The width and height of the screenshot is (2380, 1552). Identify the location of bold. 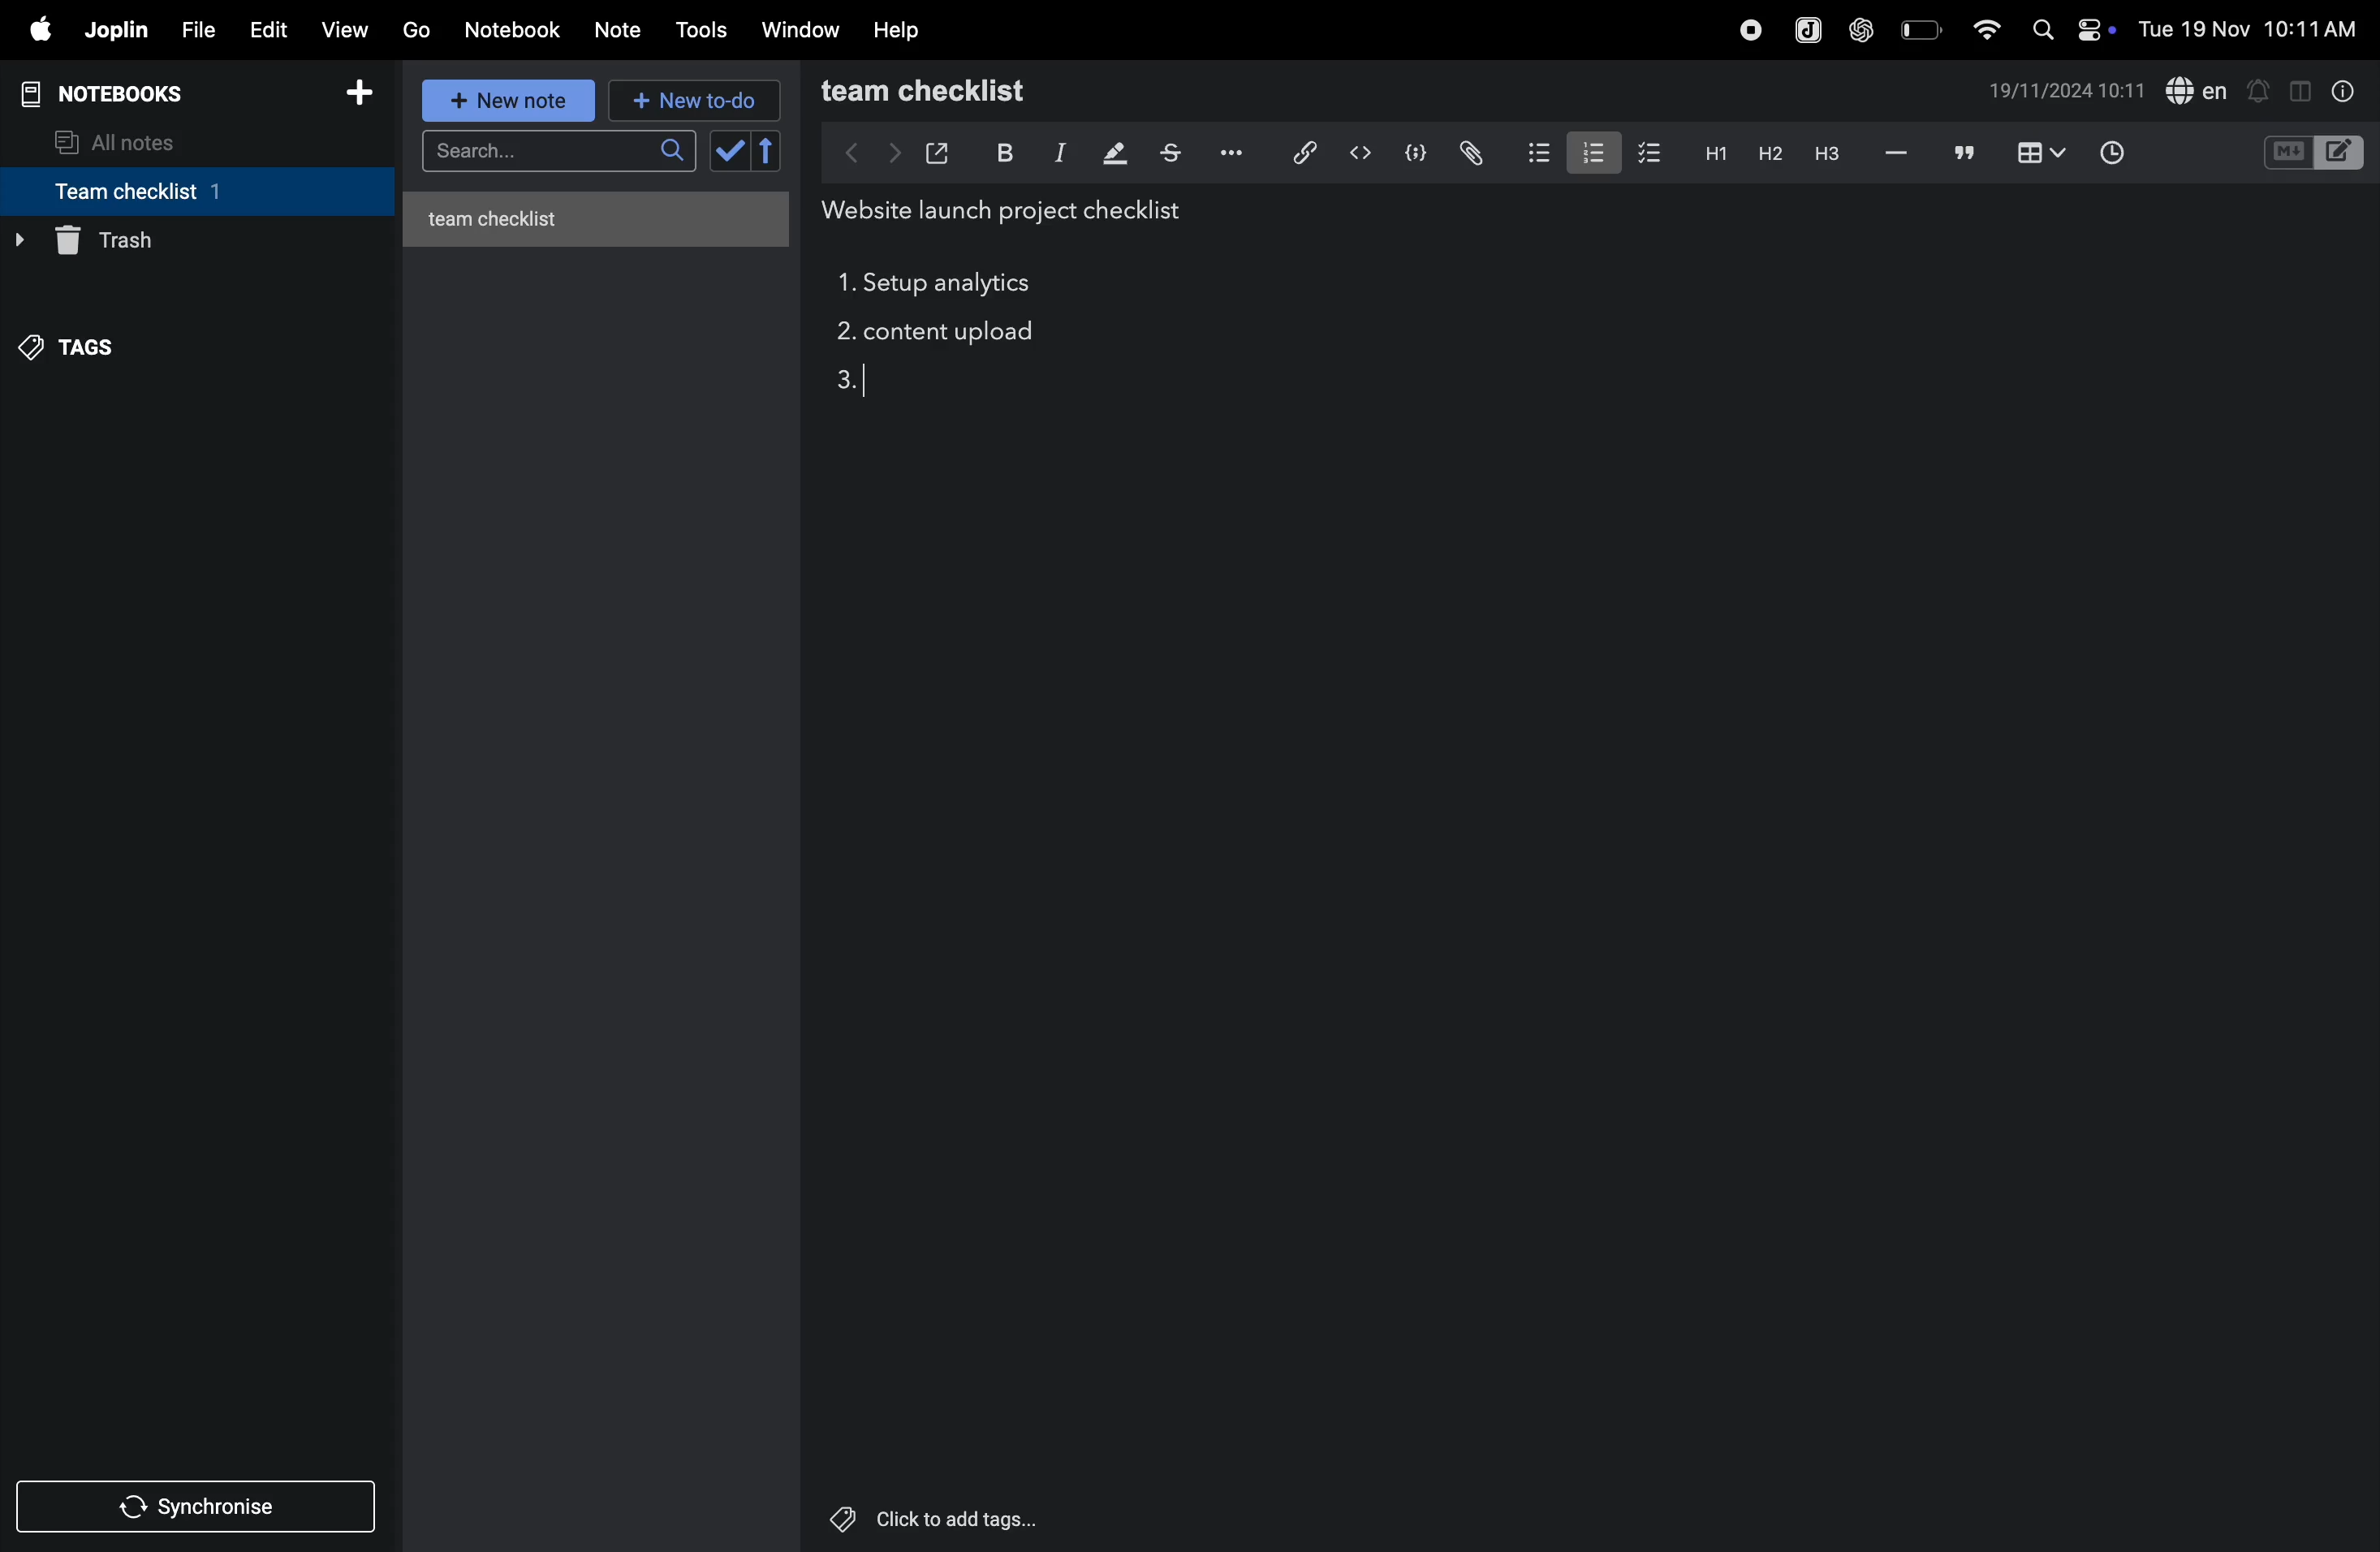
(1002, 151).